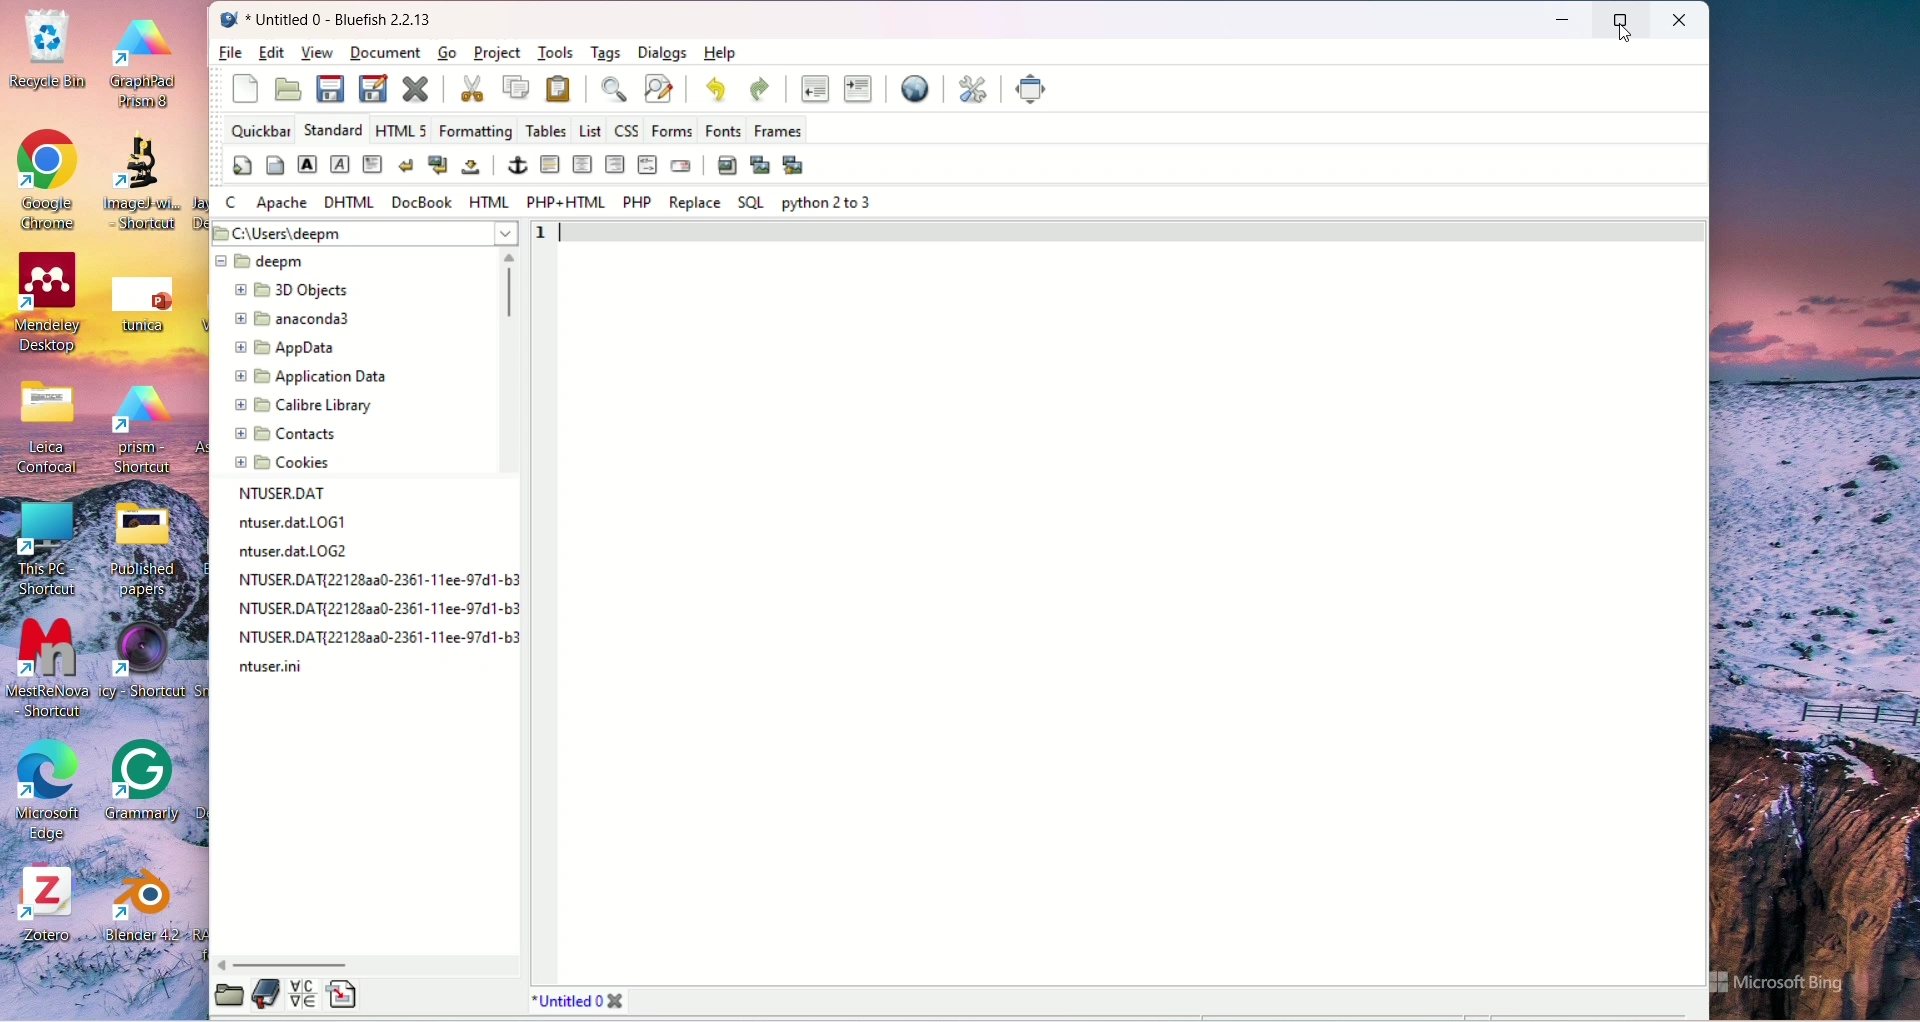  What do you see at coordinates (760, 163) in the screenshot?
I see `insert thumbnail` at bounding box center [760, 163].